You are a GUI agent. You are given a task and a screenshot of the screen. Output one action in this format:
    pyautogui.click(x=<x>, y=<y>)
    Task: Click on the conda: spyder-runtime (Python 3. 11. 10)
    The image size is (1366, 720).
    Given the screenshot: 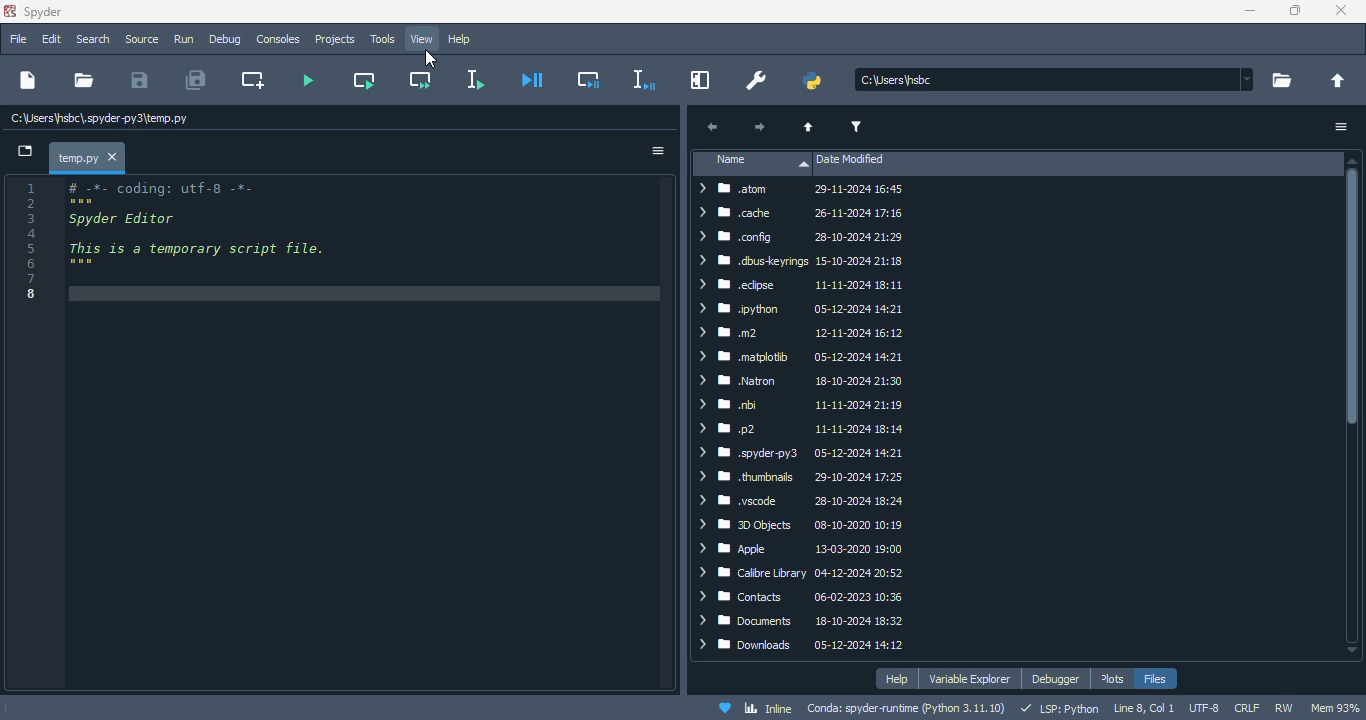 What is the action you would take?
    pyautogui.click(x=908, y=709)
    